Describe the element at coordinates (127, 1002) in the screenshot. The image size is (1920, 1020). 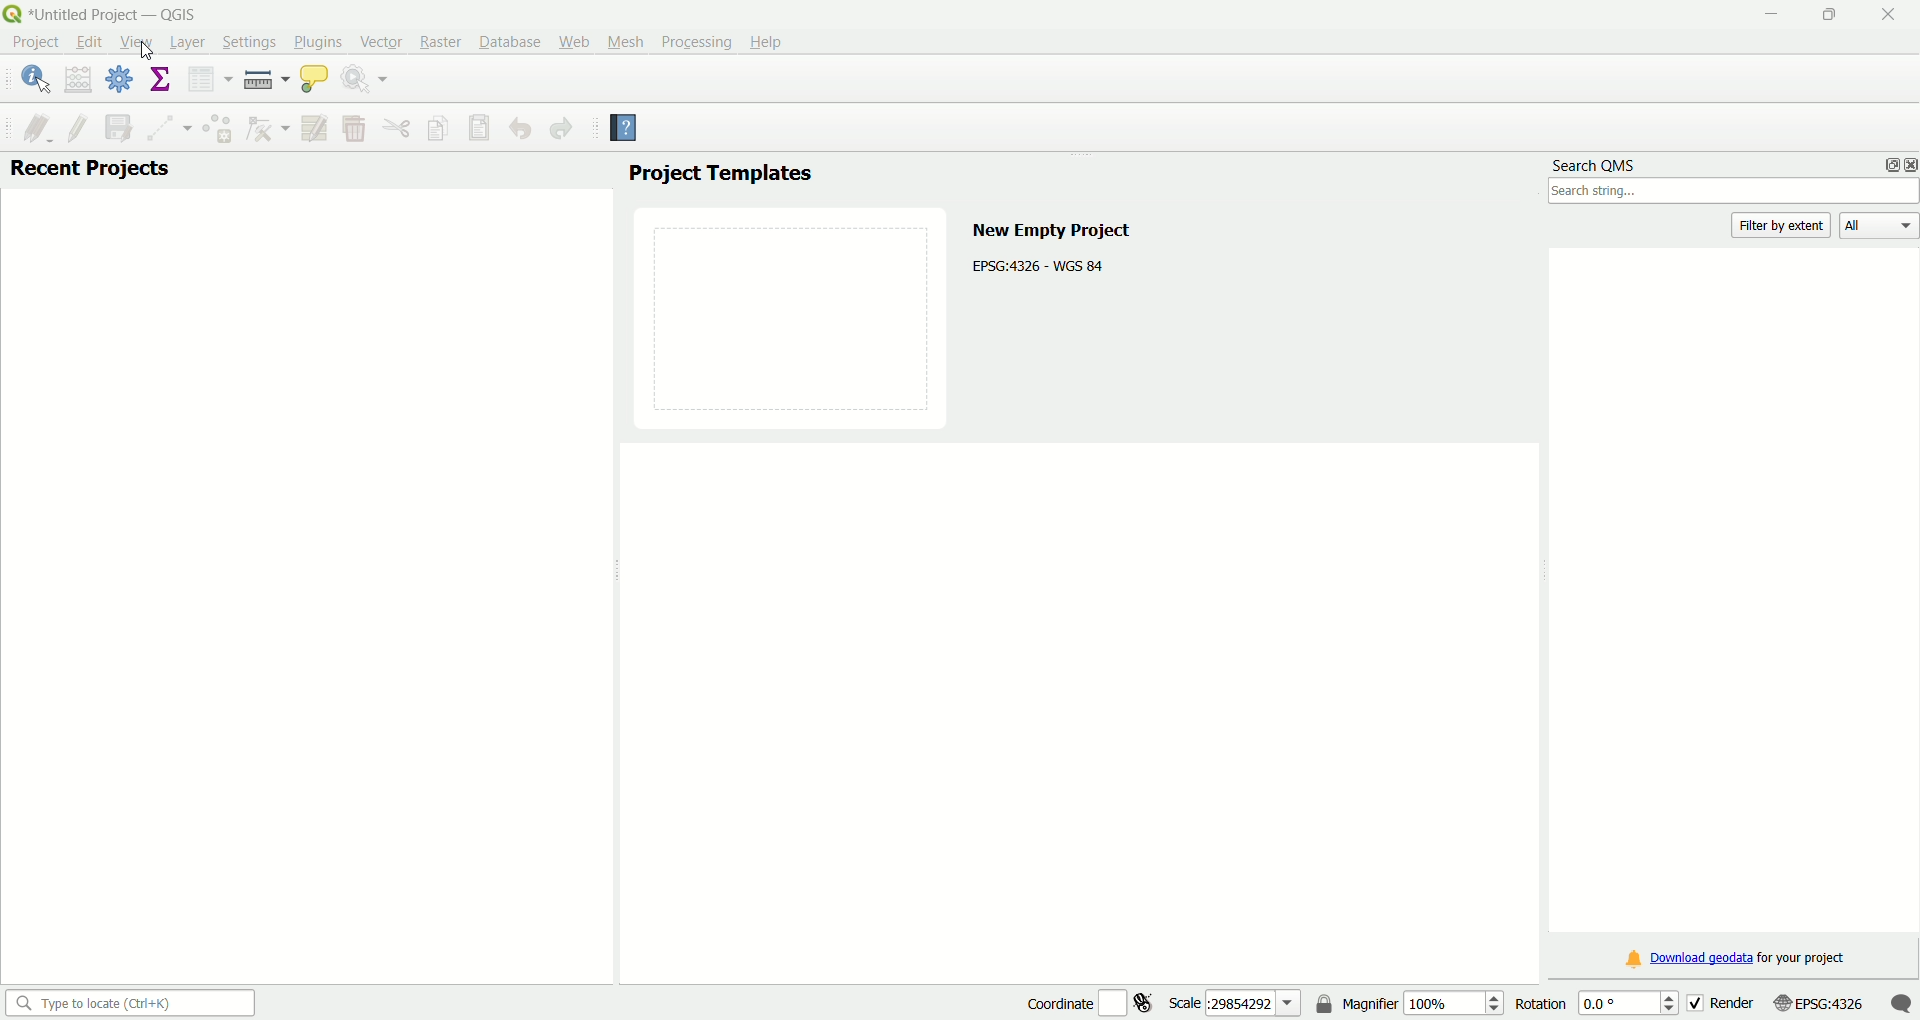
I see `search bar` at that location.